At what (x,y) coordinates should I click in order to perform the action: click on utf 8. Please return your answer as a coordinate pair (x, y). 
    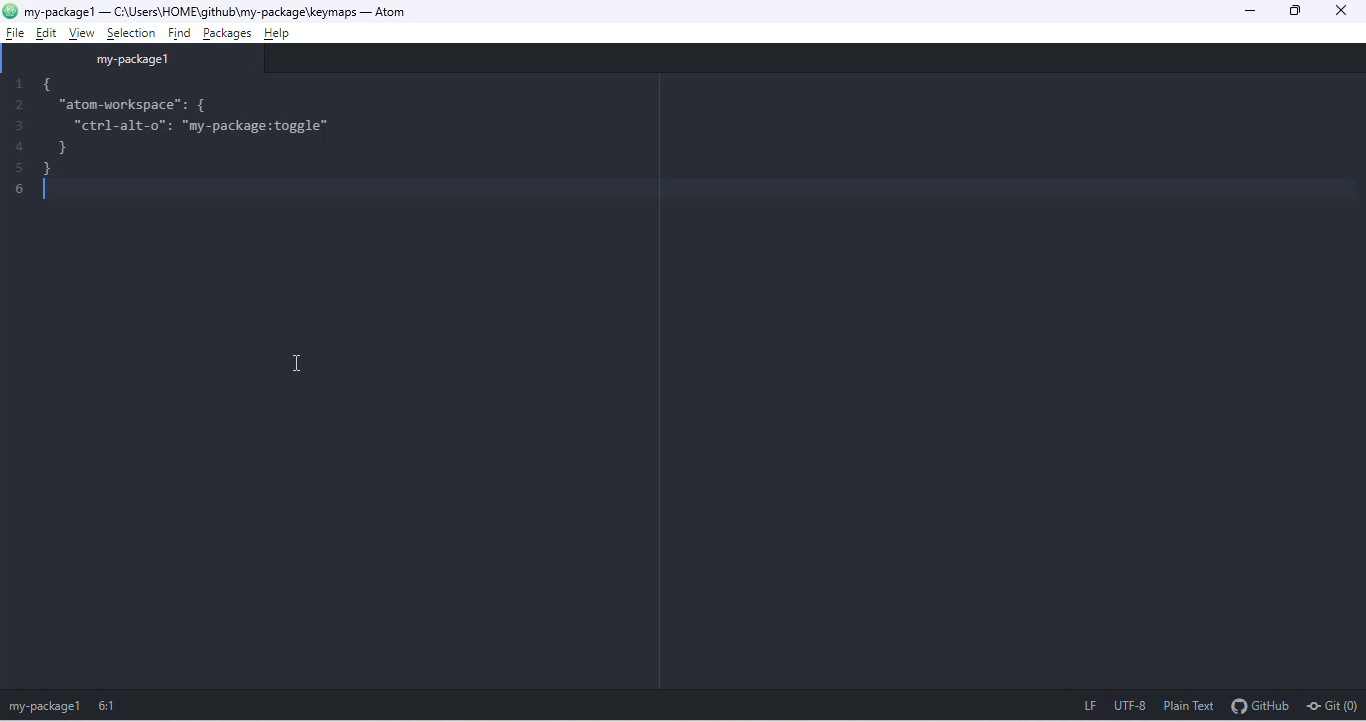
    Looking at the image, I should click on (1132, 708).